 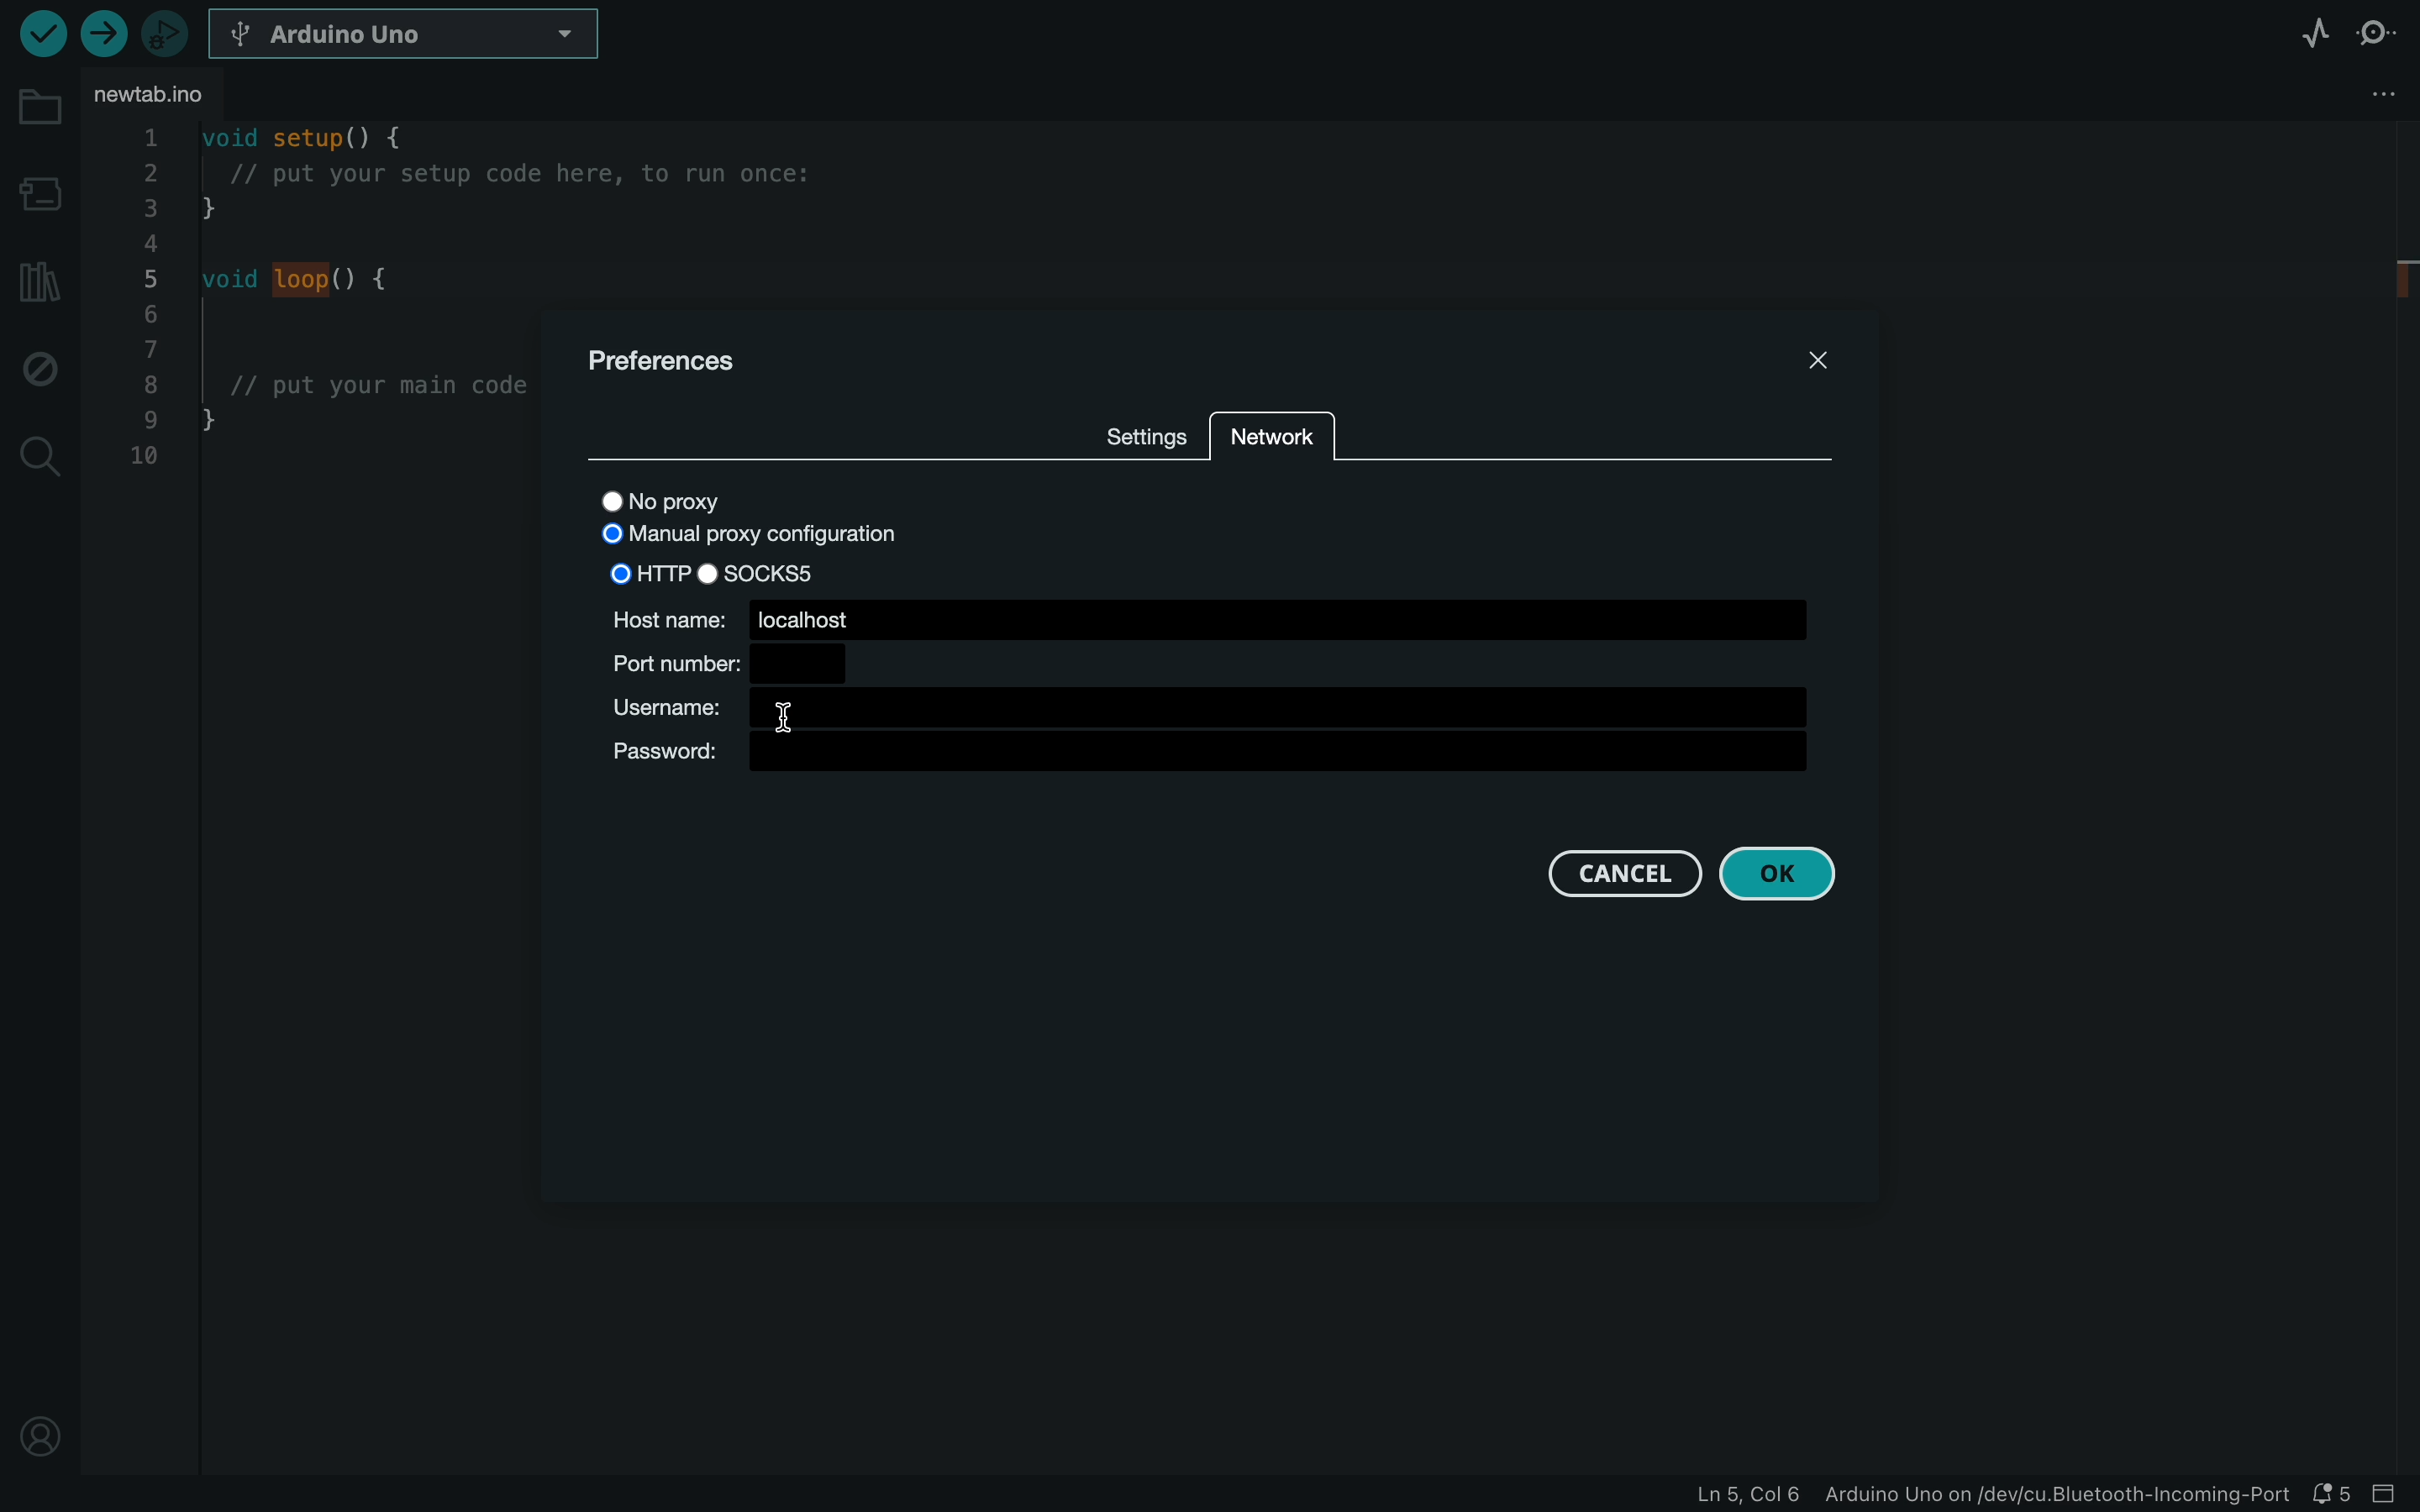 What do you see at coordinates (41, 108) in the screenshot?
I see `folder` at bounding box center [41, 108].